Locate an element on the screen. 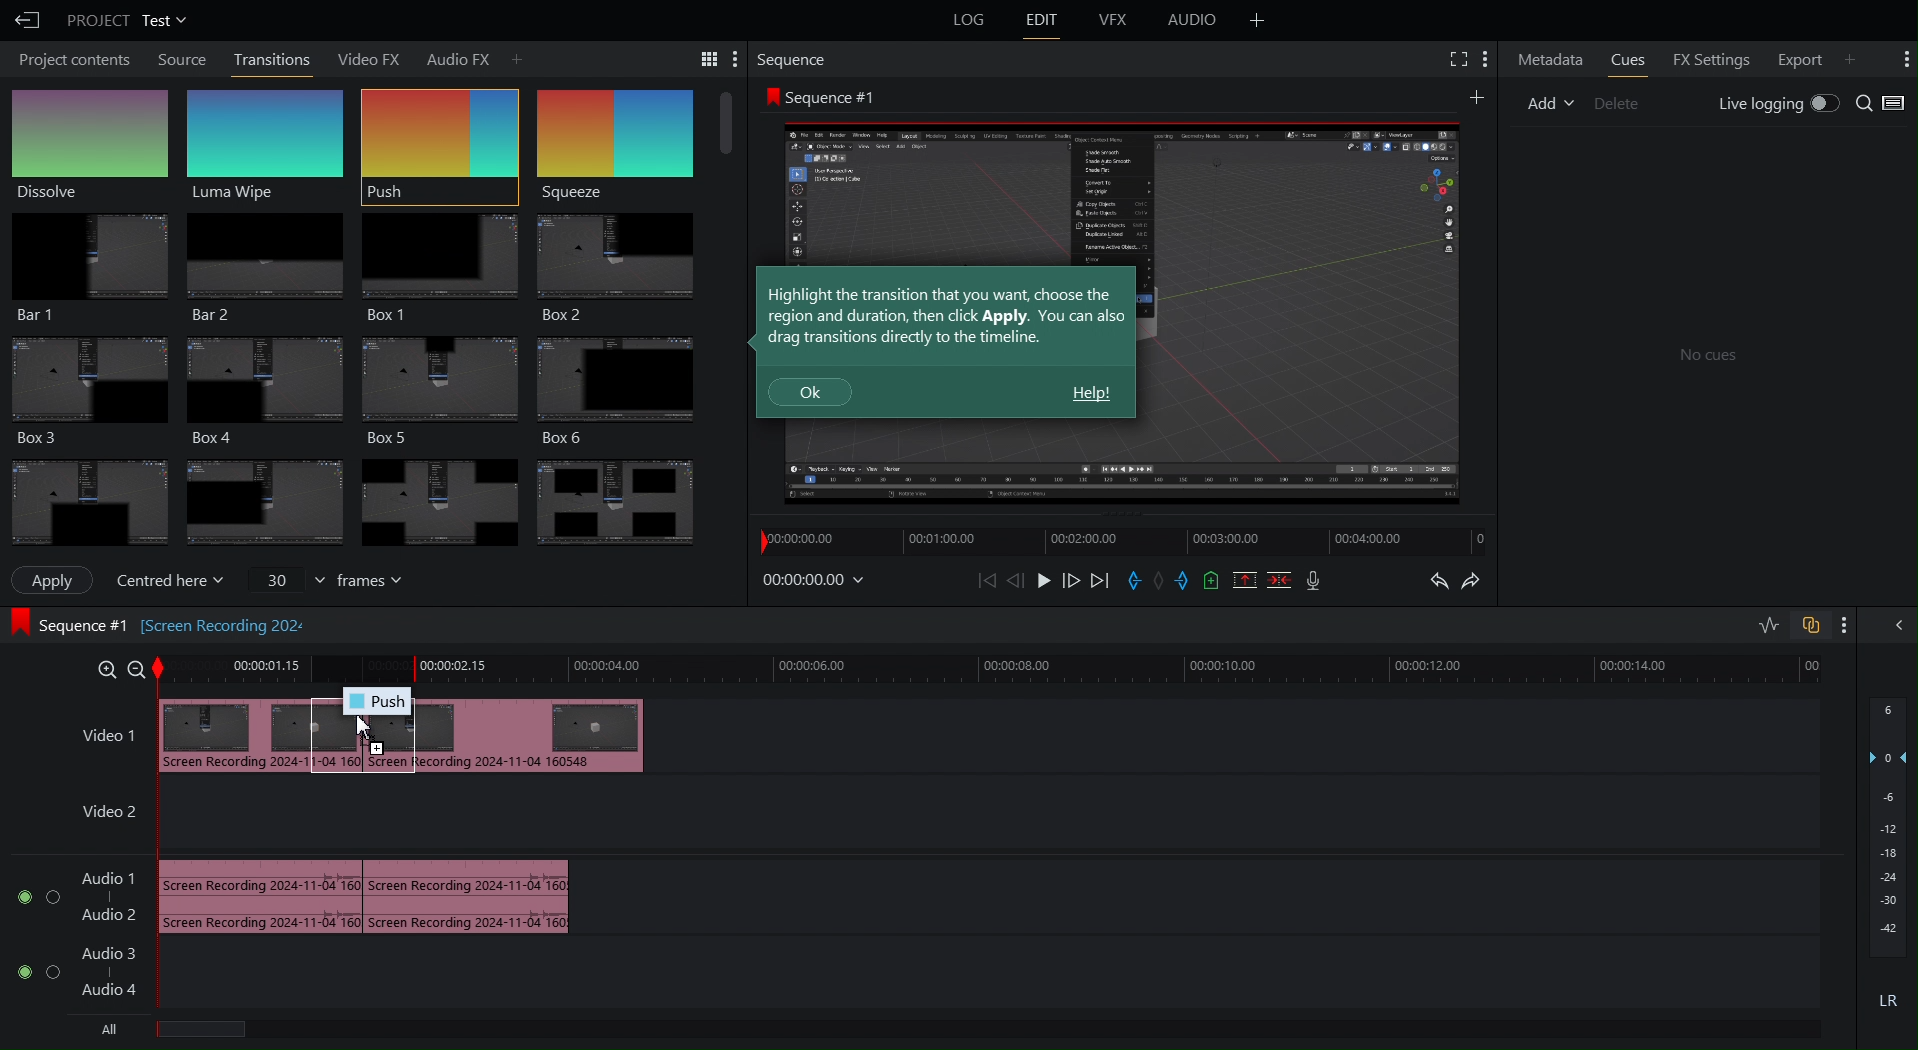  Box 4 is located at coordinates (260, 390).